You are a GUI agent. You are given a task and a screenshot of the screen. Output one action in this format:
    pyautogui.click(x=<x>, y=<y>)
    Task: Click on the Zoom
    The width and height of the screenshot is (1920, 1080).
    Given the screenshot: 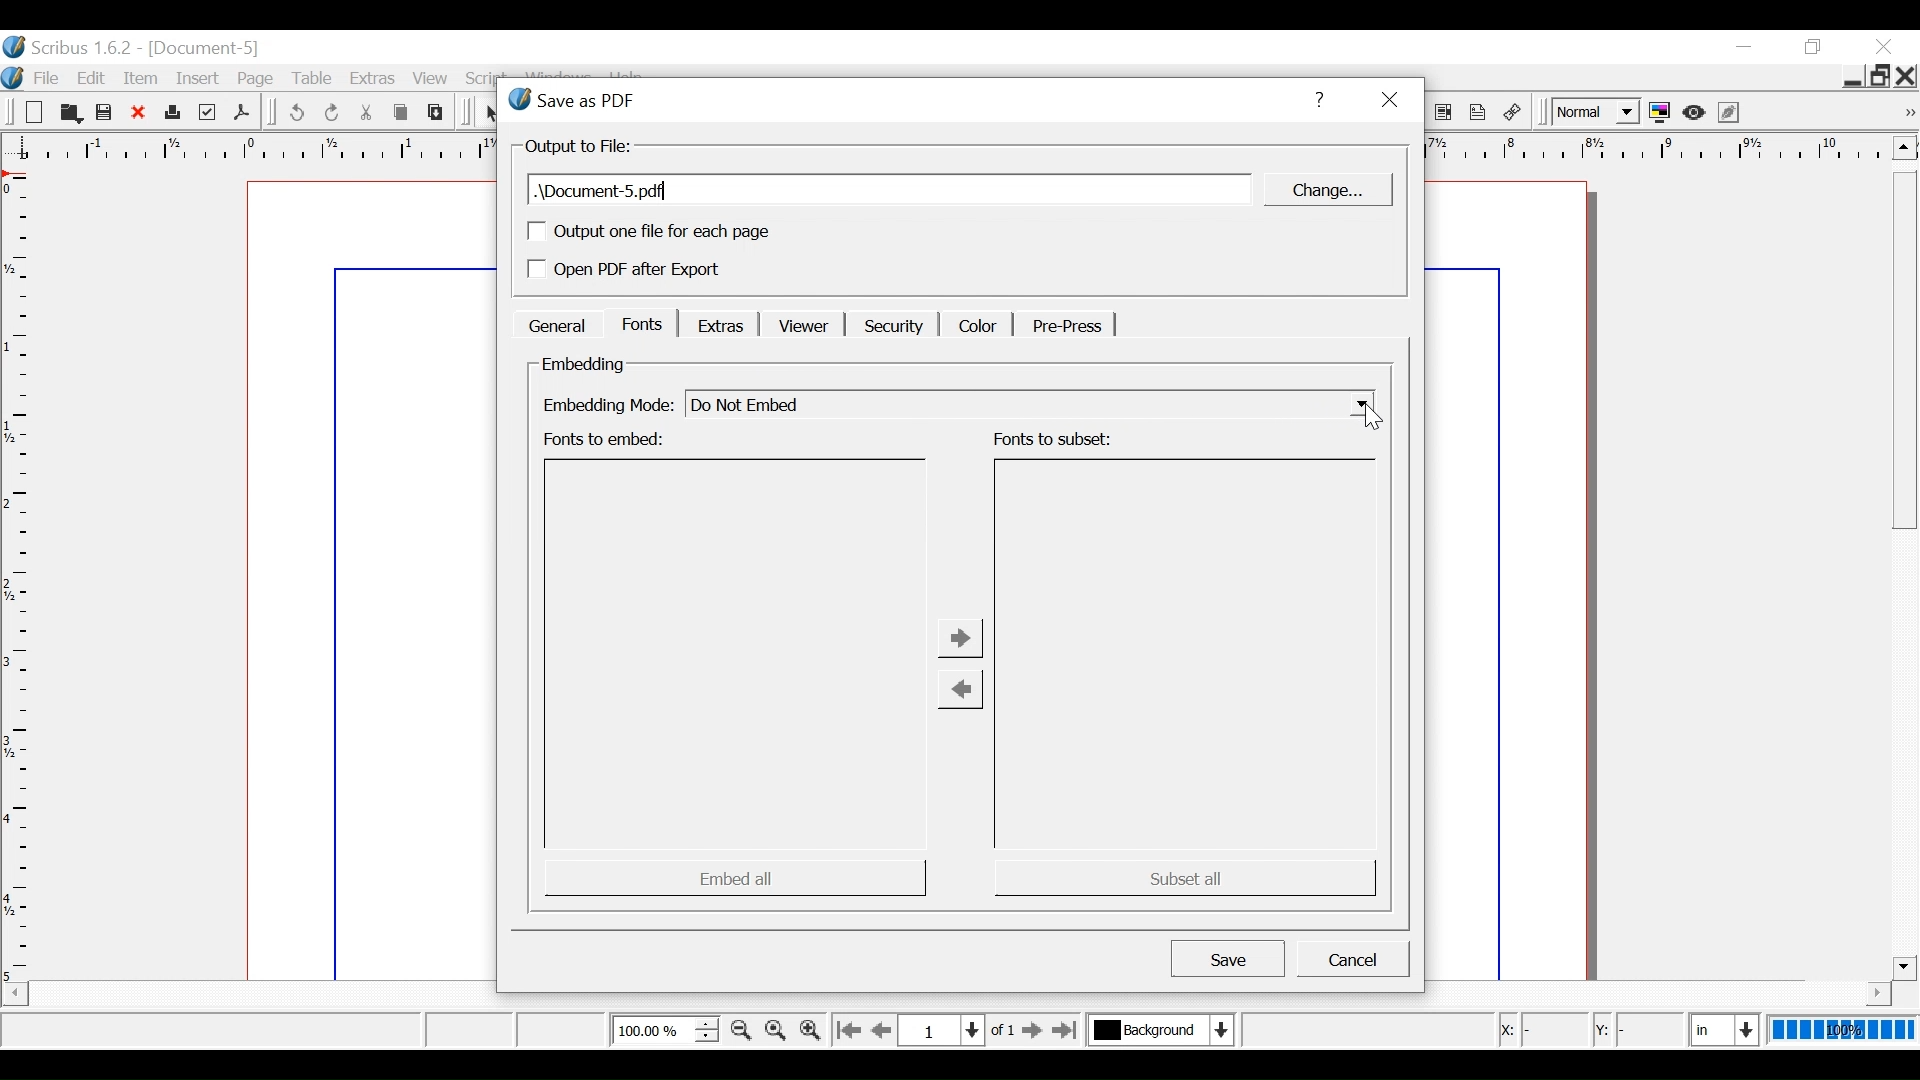 What is the action you would take?
    pyautogui.click(x=664, y=1029)
    